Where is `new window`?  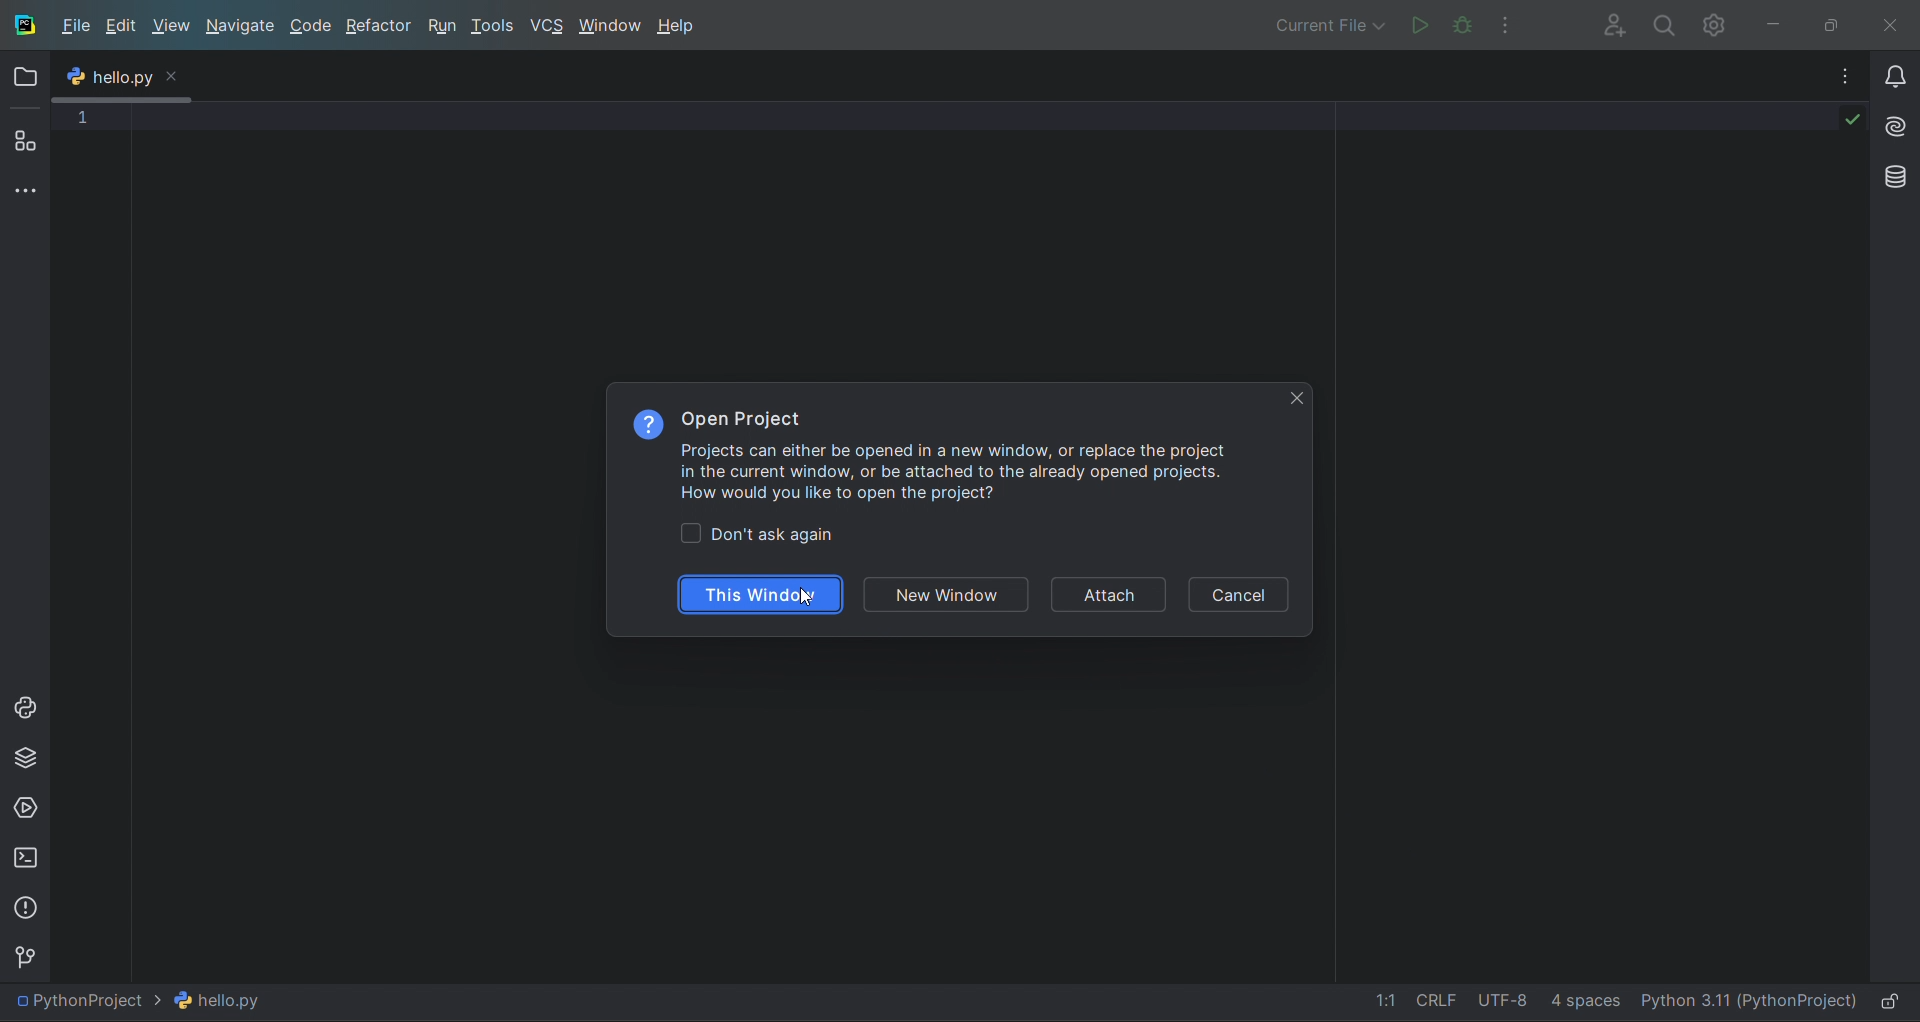
new window is located at coordinates (949, 593).